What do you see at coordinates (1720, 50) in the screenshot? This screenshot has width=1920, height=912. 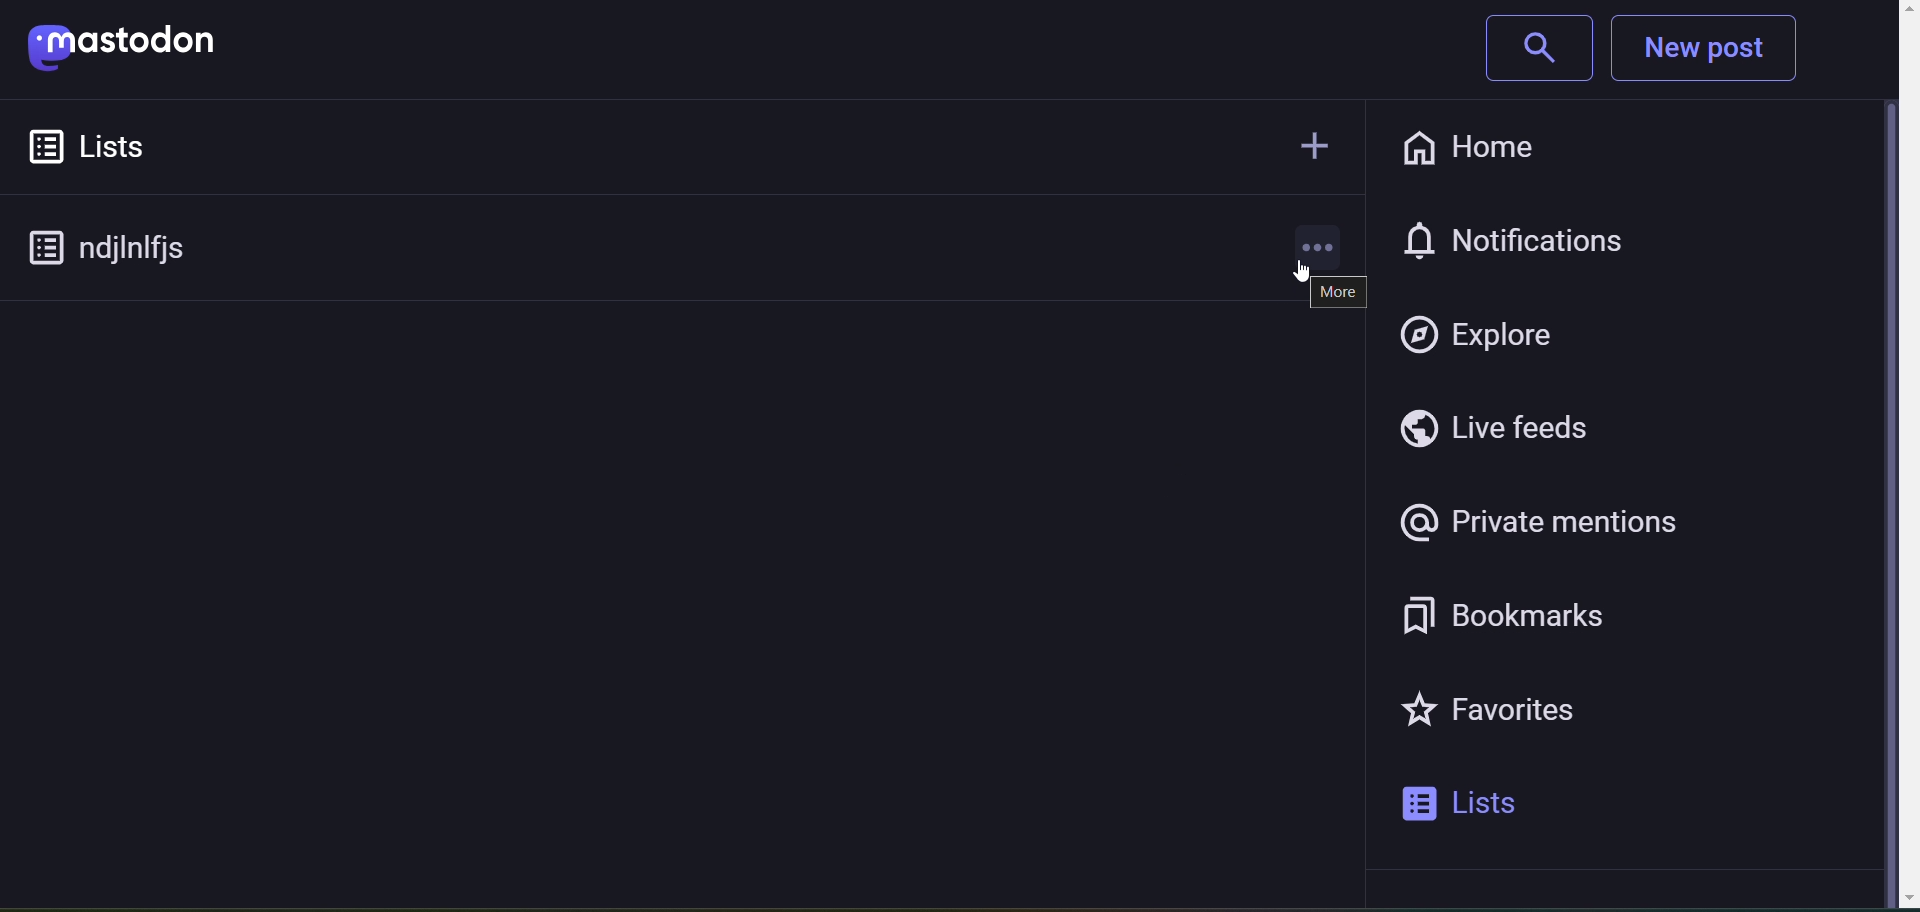 I see `new post` at bounding box center [1720, 50].